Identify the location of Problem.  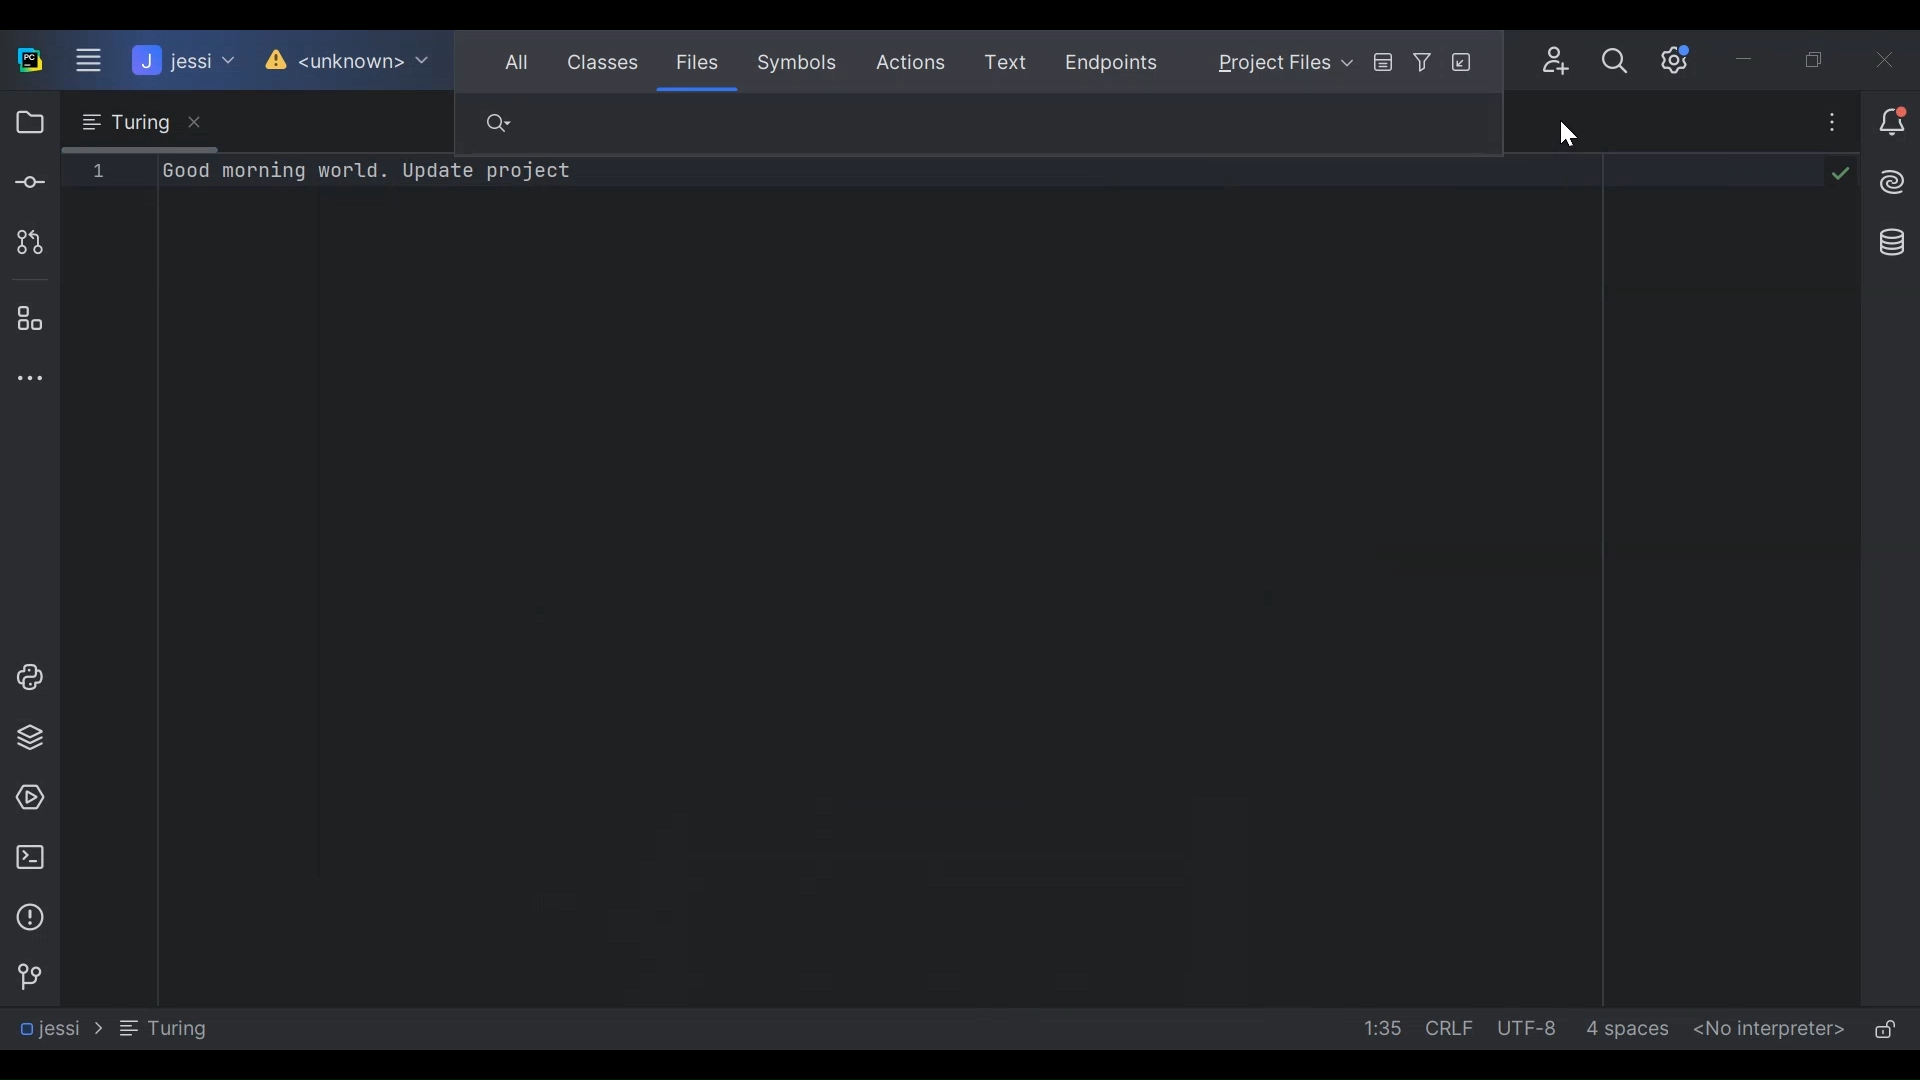
(28, 918).